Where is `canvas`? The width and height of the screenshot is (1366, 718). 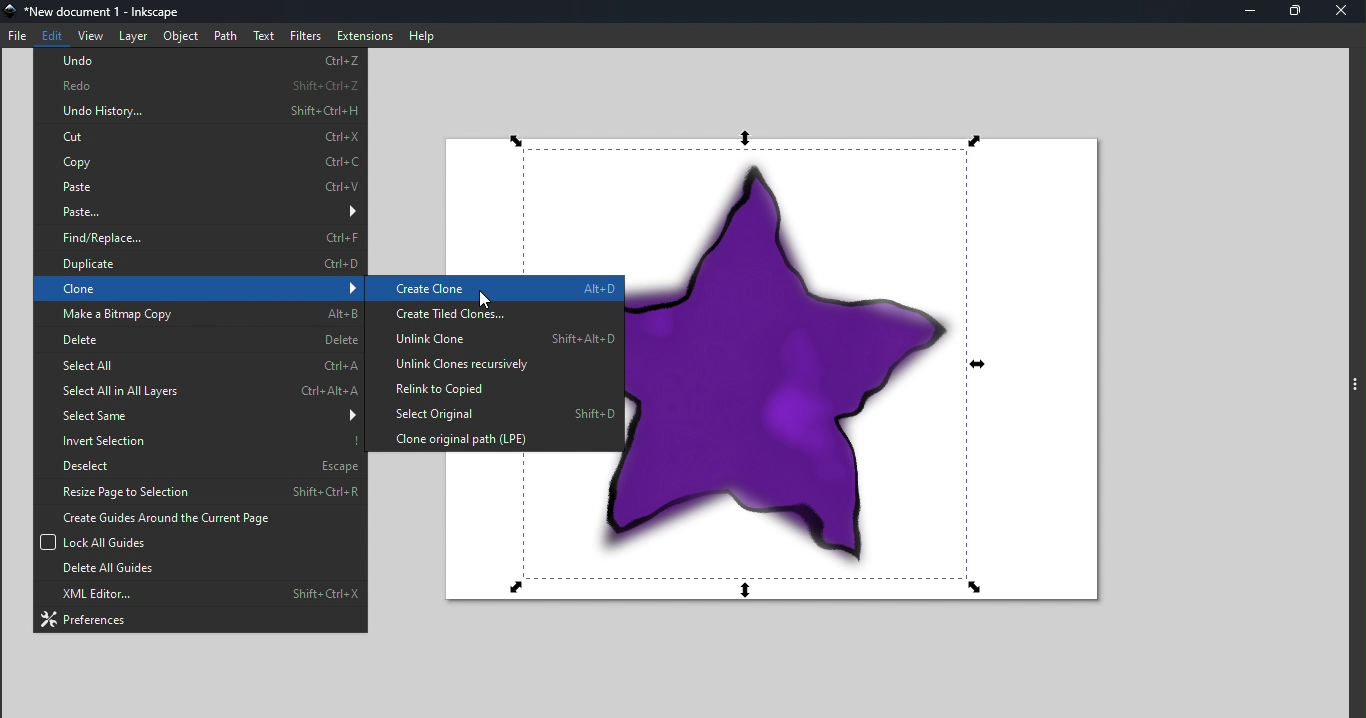
canvas is located at coordinates (875, 379).